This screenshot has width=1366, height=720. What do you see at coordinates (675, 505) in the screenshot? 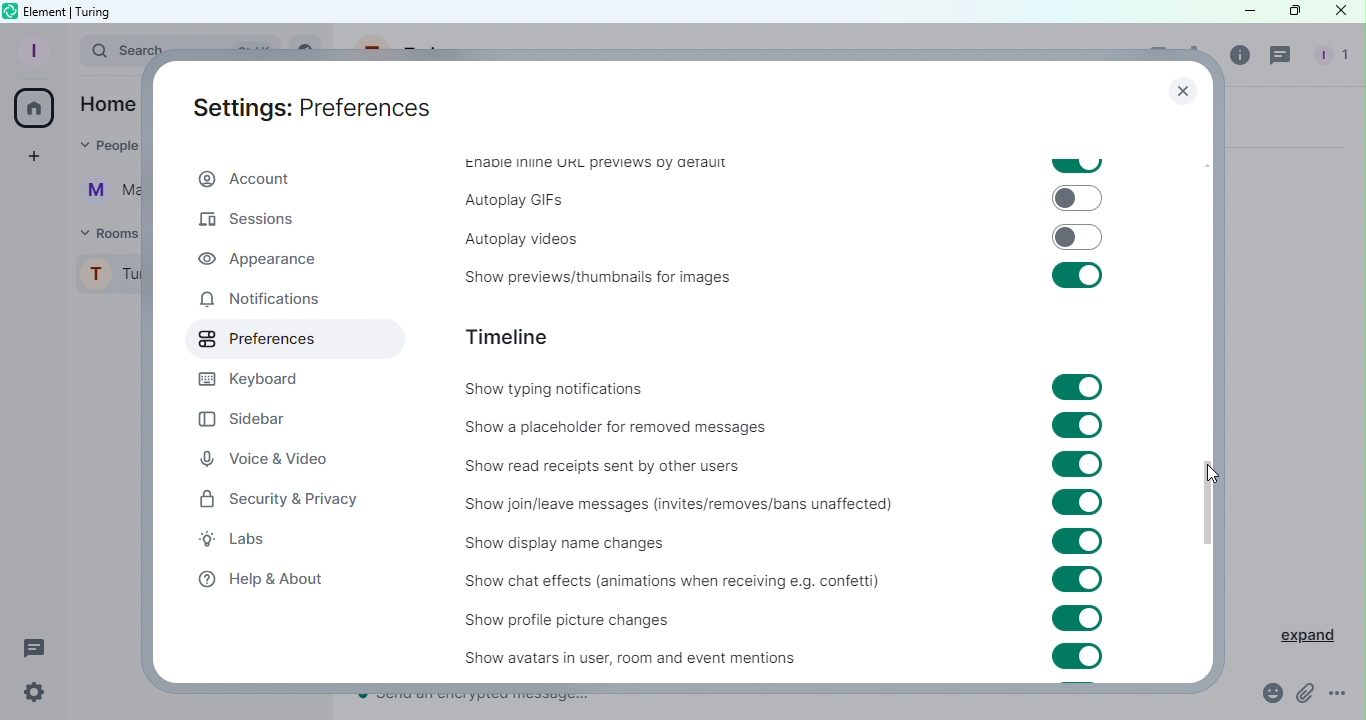
I see `Show join/leave messages (invites/removes/bans unaffected))` at bounding box center [675, 505].